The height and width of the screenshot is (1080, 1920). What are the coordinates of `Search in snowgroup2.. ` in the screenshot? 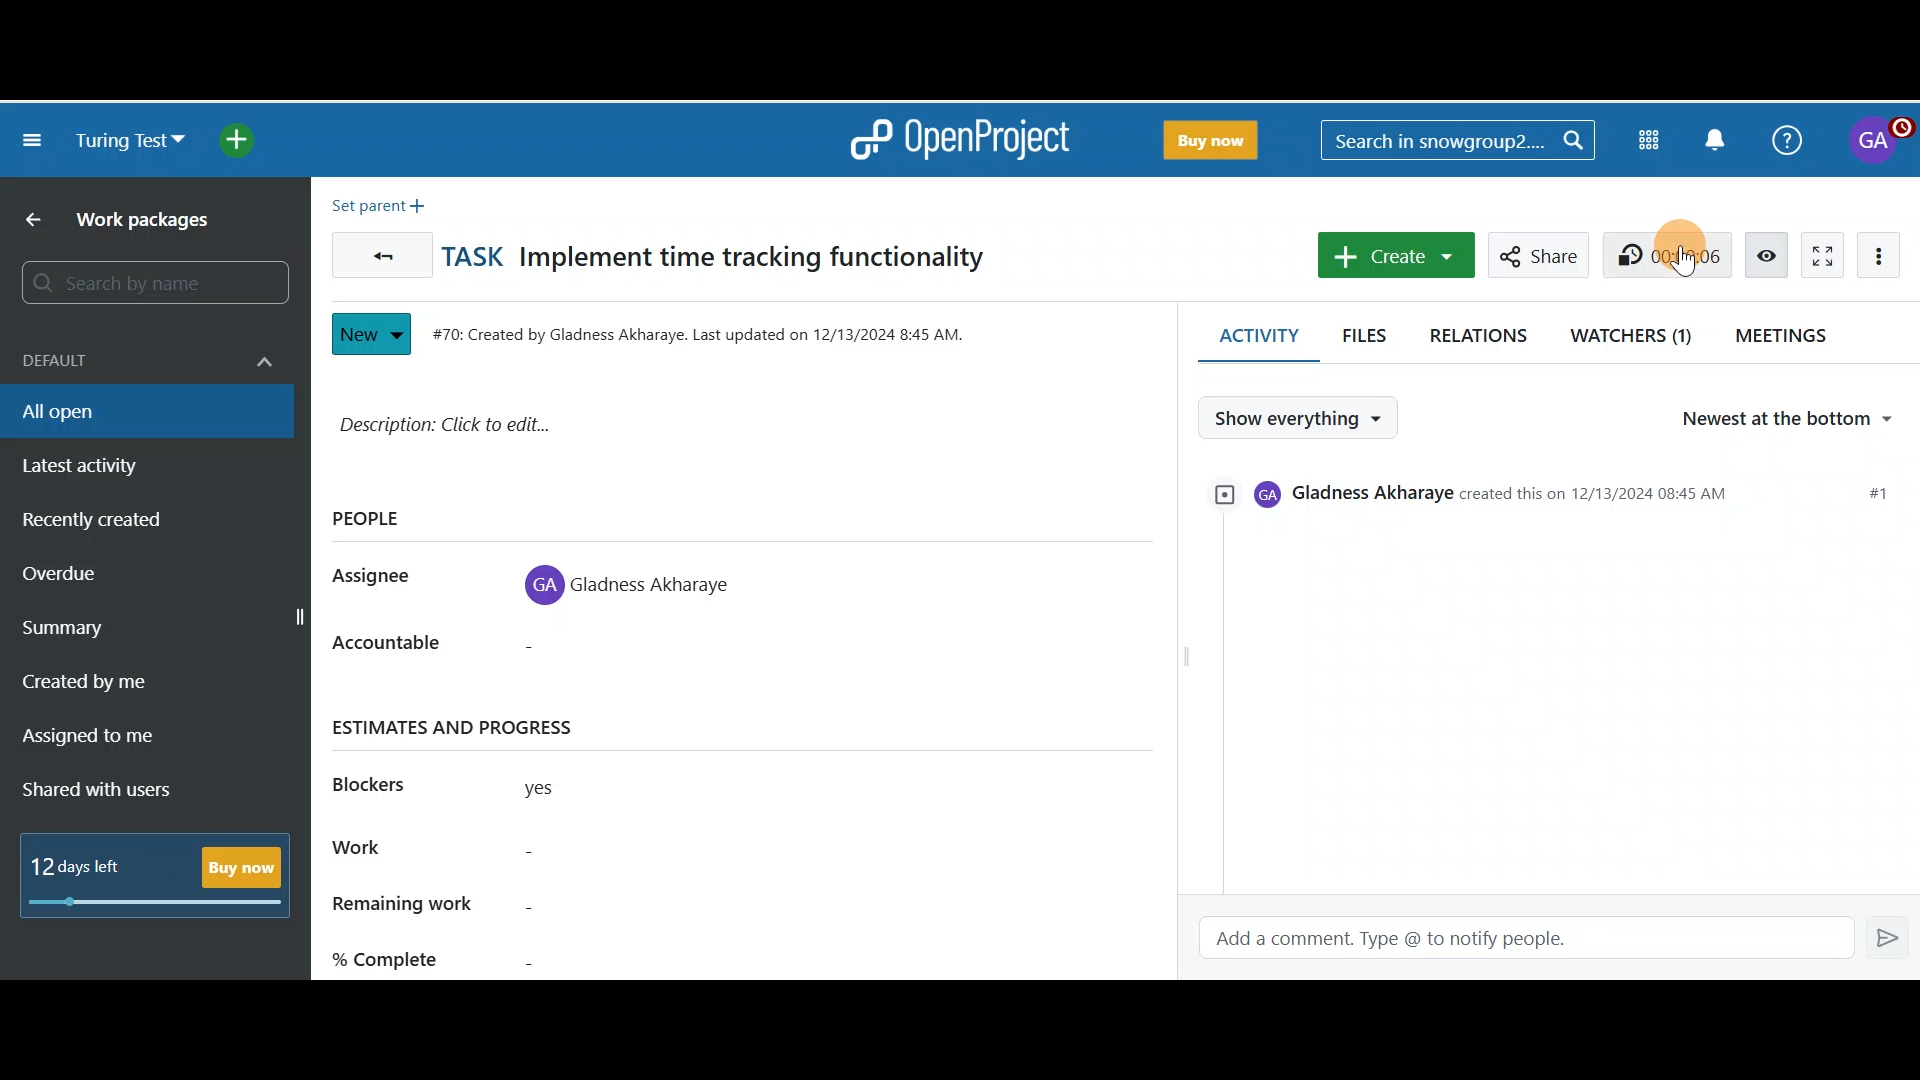 It's located at (1454, 140).